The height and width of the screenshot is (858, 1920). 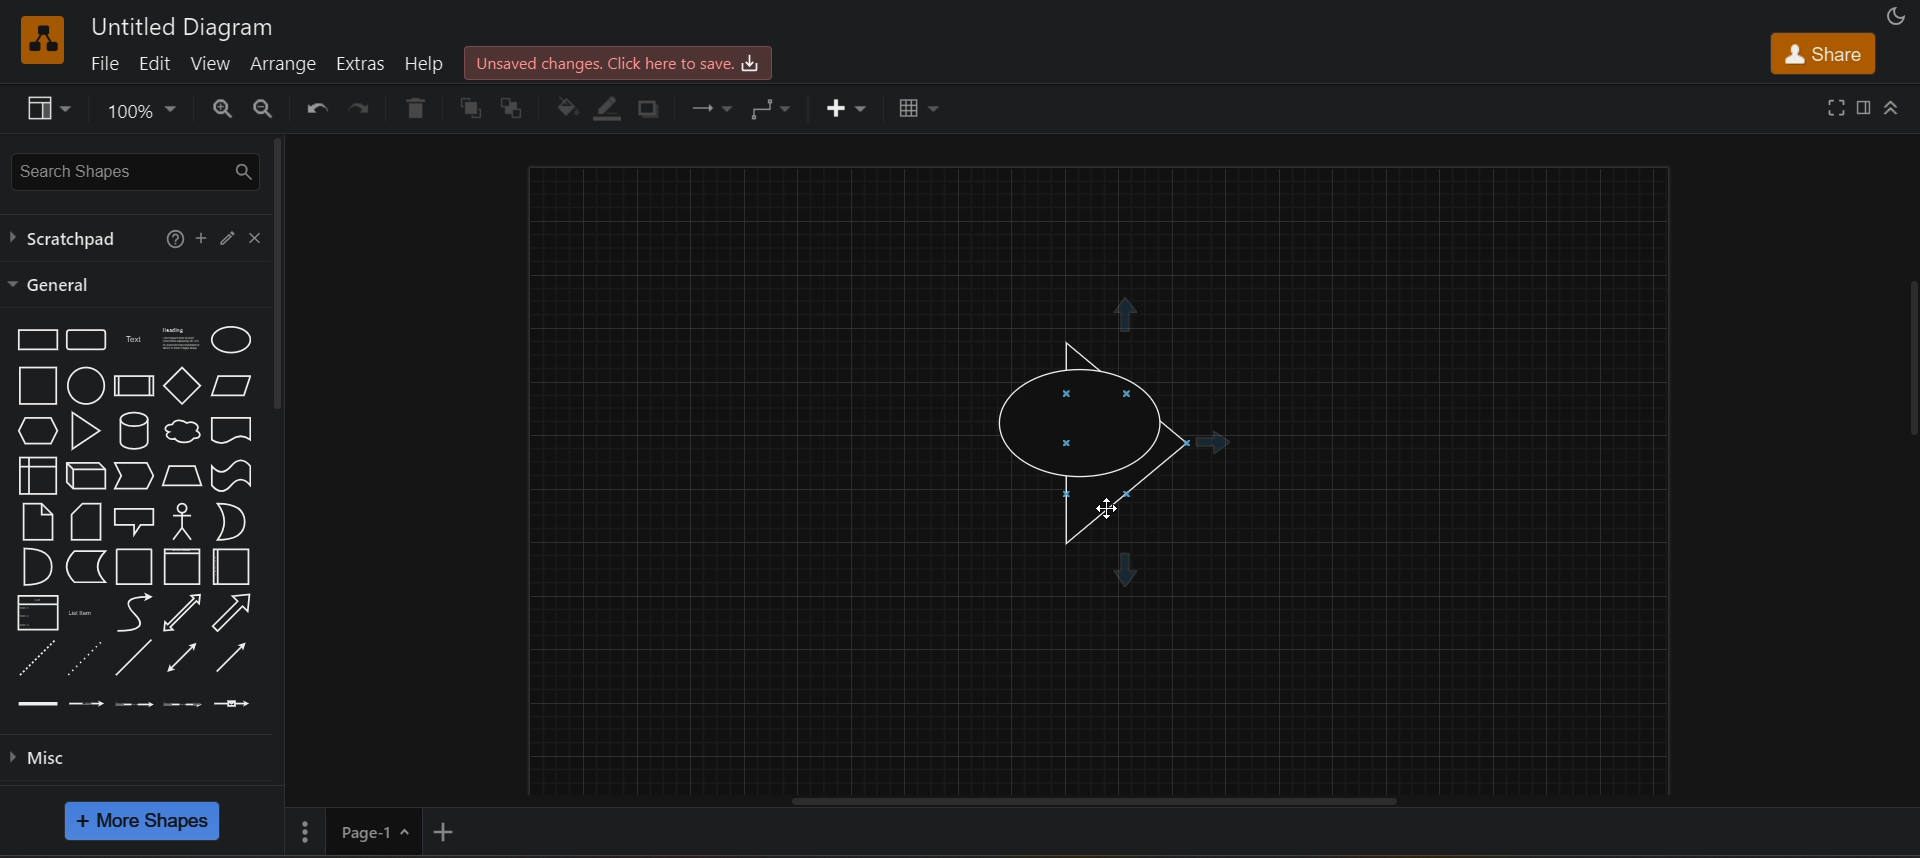 I want to click on view, so click(x=210, y=64).